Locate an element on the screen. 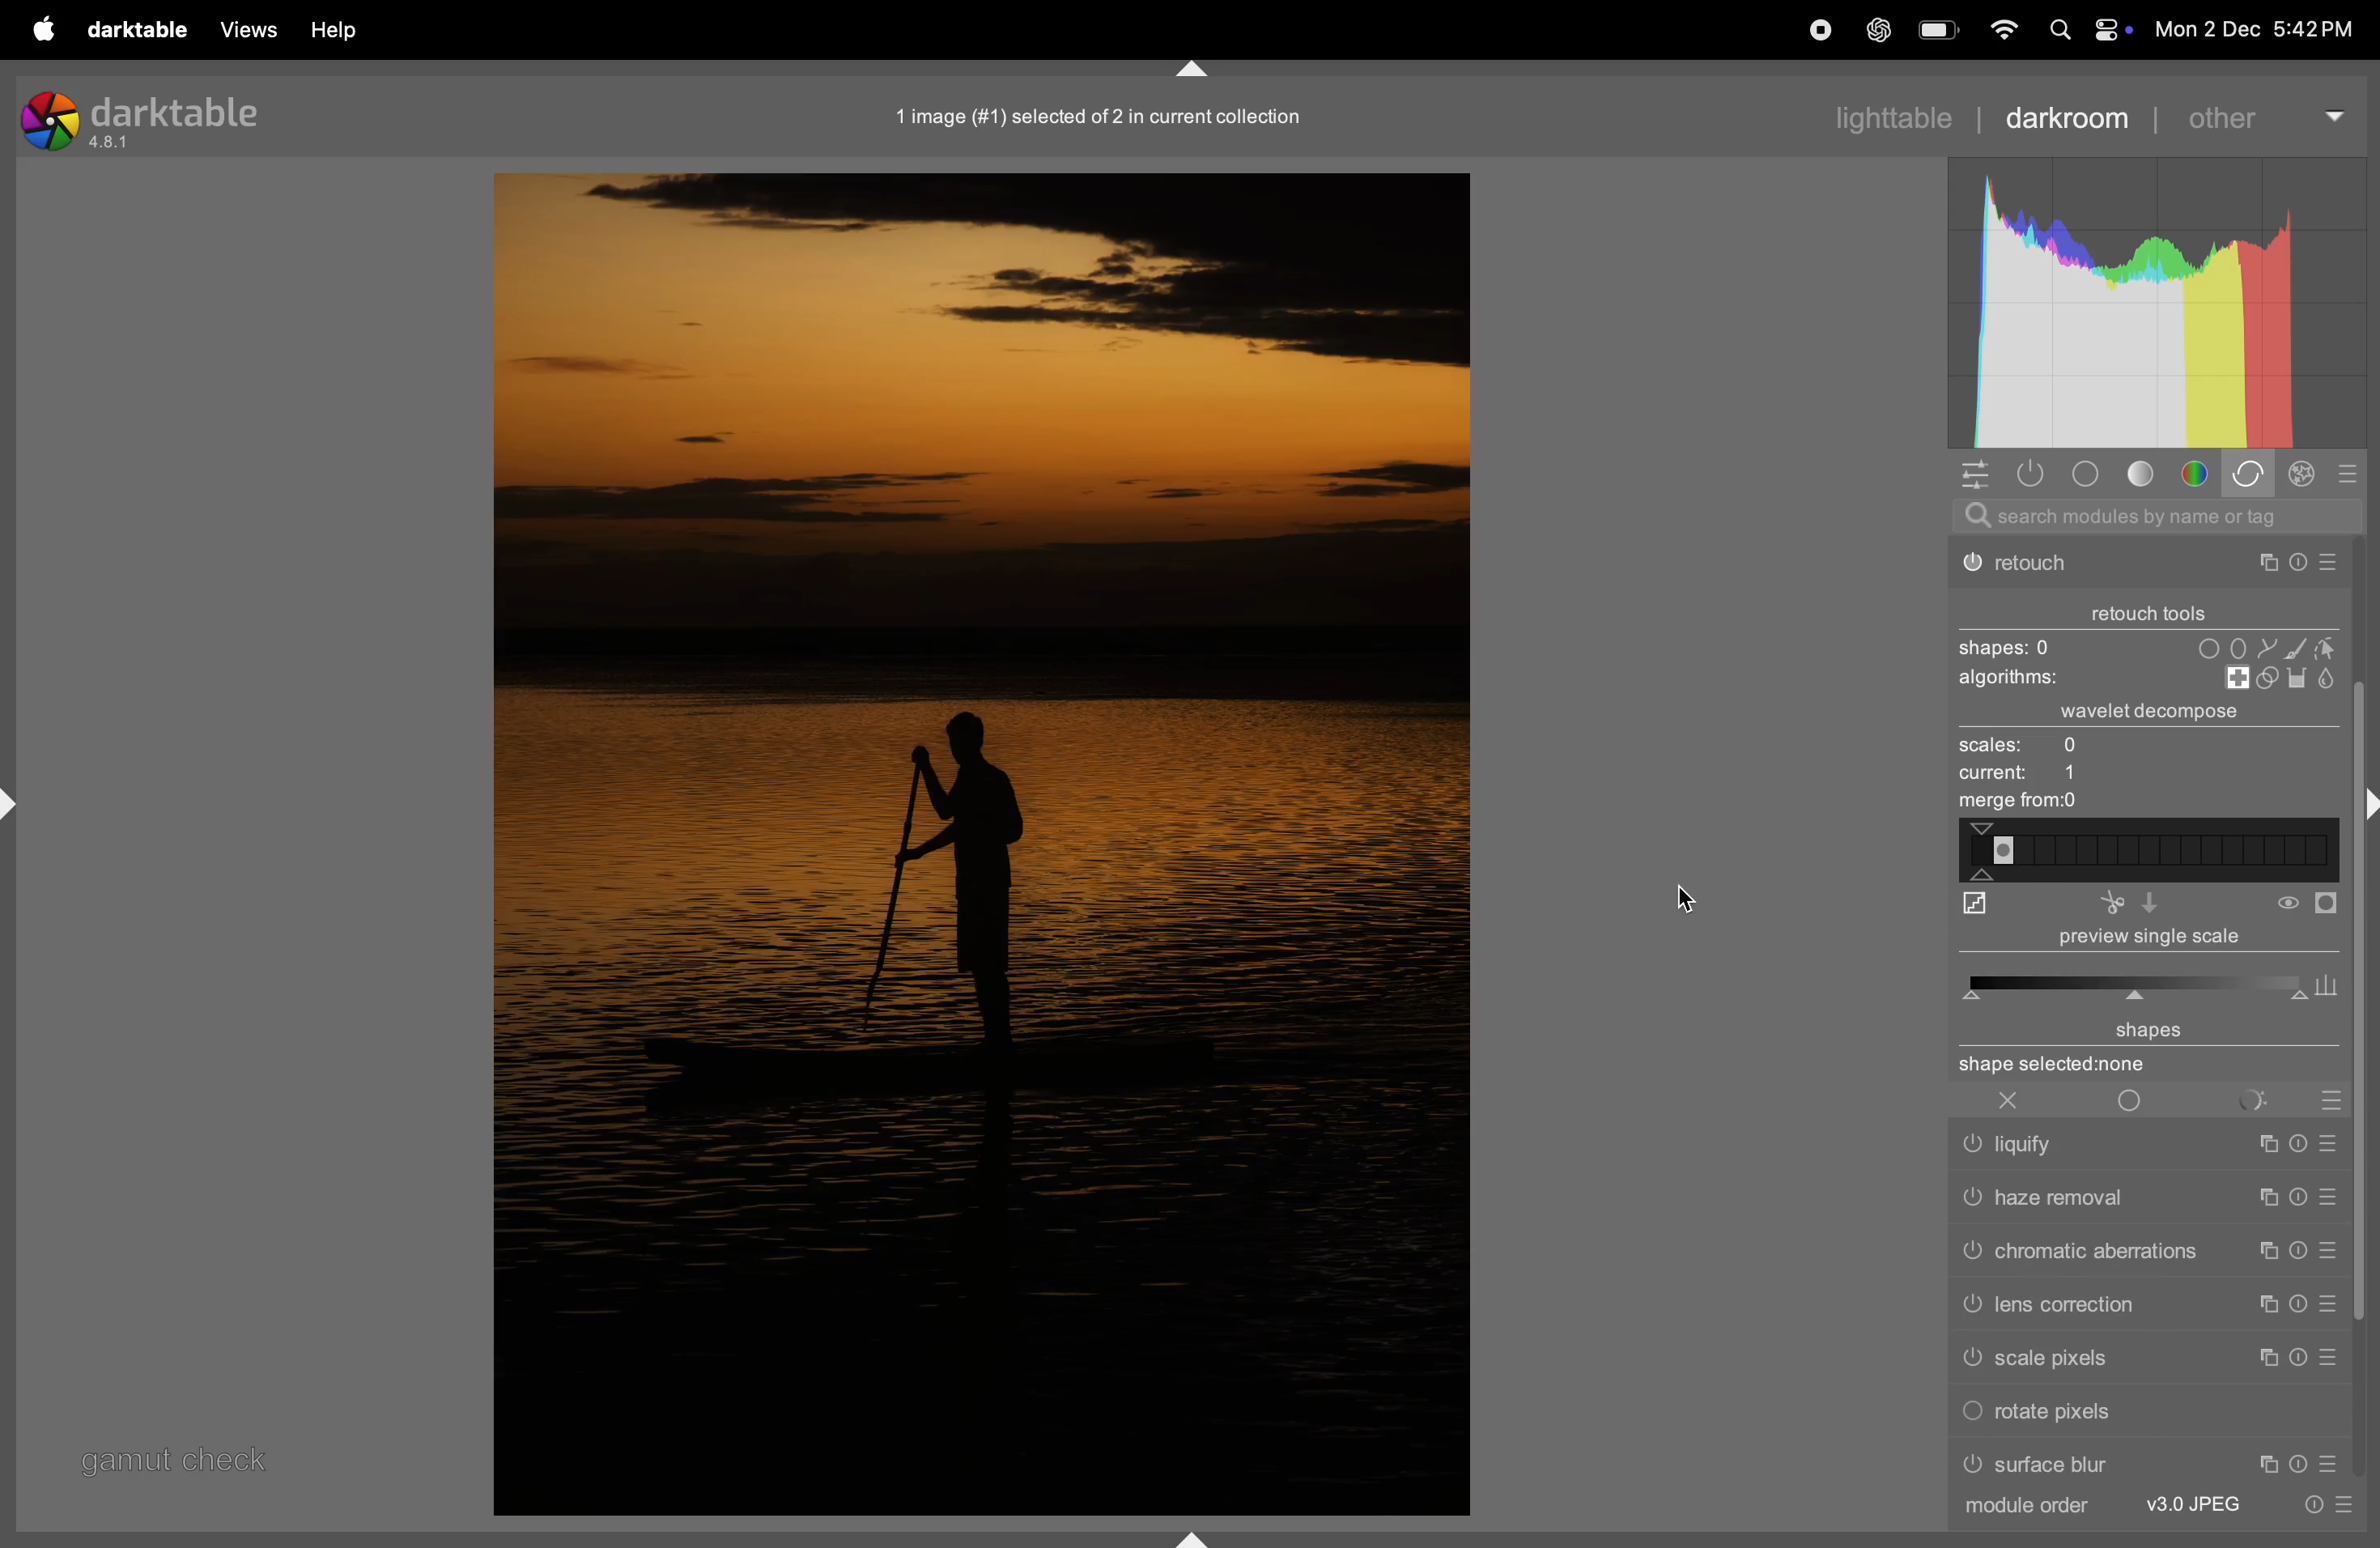  history is located at coordinates (2308, 1518).